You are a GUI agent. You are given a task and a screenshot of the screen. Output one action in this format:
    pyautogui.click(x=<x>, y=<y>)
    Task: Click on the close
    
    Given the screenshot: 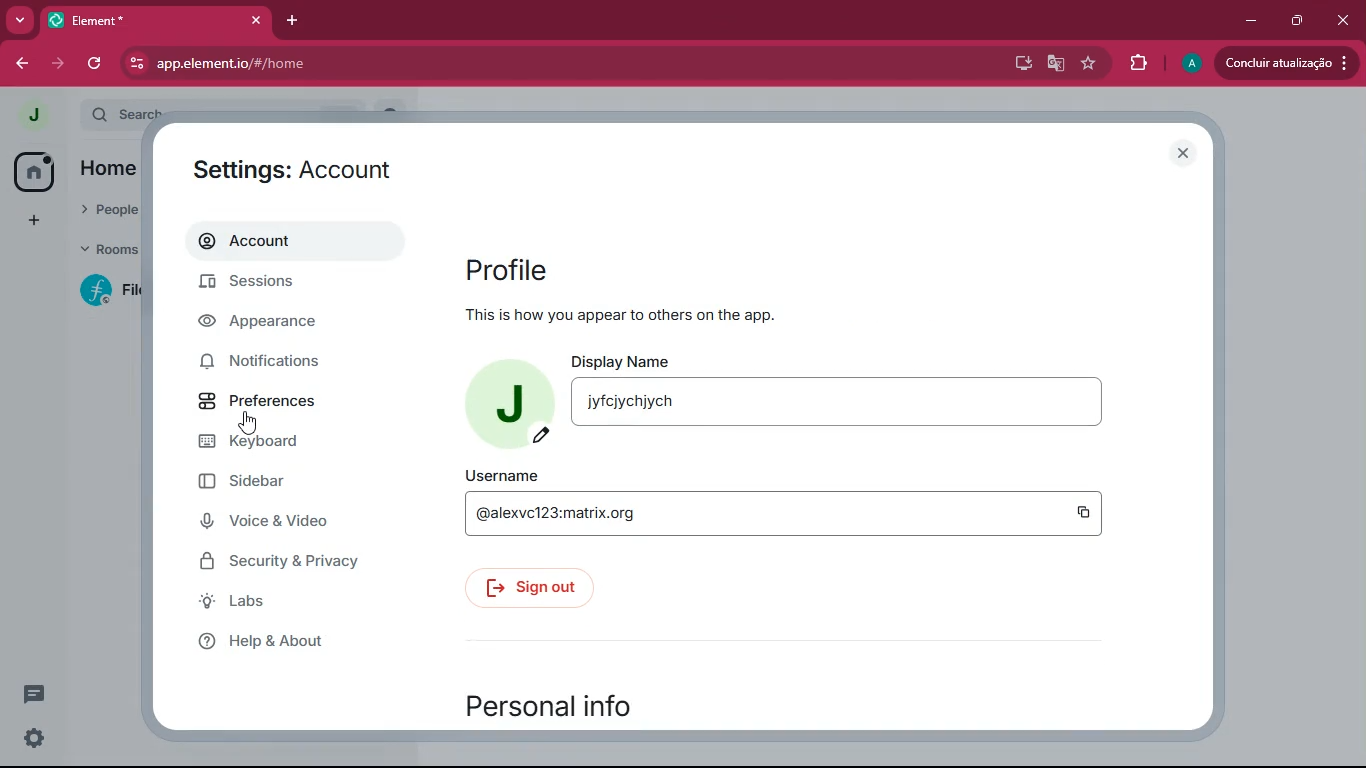 What is the action you would take?
    pyautogui.click(x=1345, y=20)
    